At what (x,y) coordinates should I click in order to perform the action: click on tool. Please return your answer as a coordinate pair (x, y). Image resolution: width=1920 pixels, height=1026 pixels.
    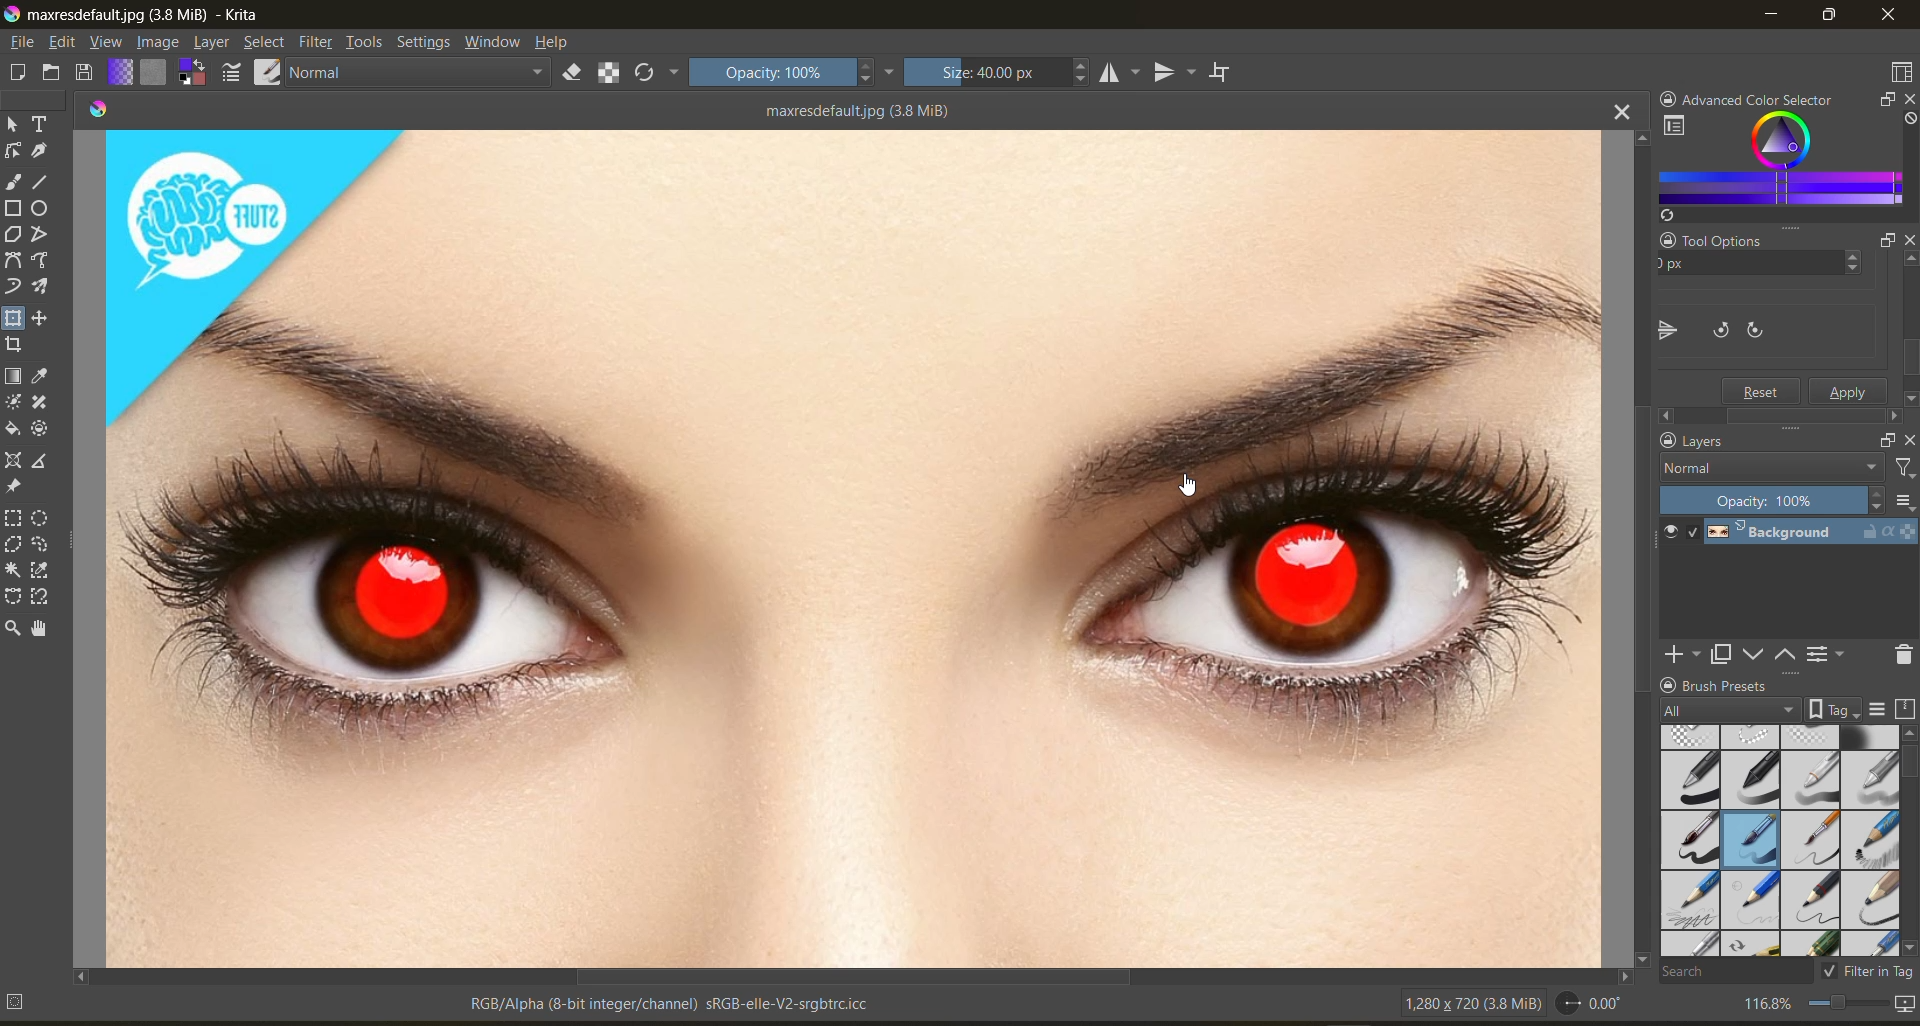
    Looking at the image, I should click on (42, 377).